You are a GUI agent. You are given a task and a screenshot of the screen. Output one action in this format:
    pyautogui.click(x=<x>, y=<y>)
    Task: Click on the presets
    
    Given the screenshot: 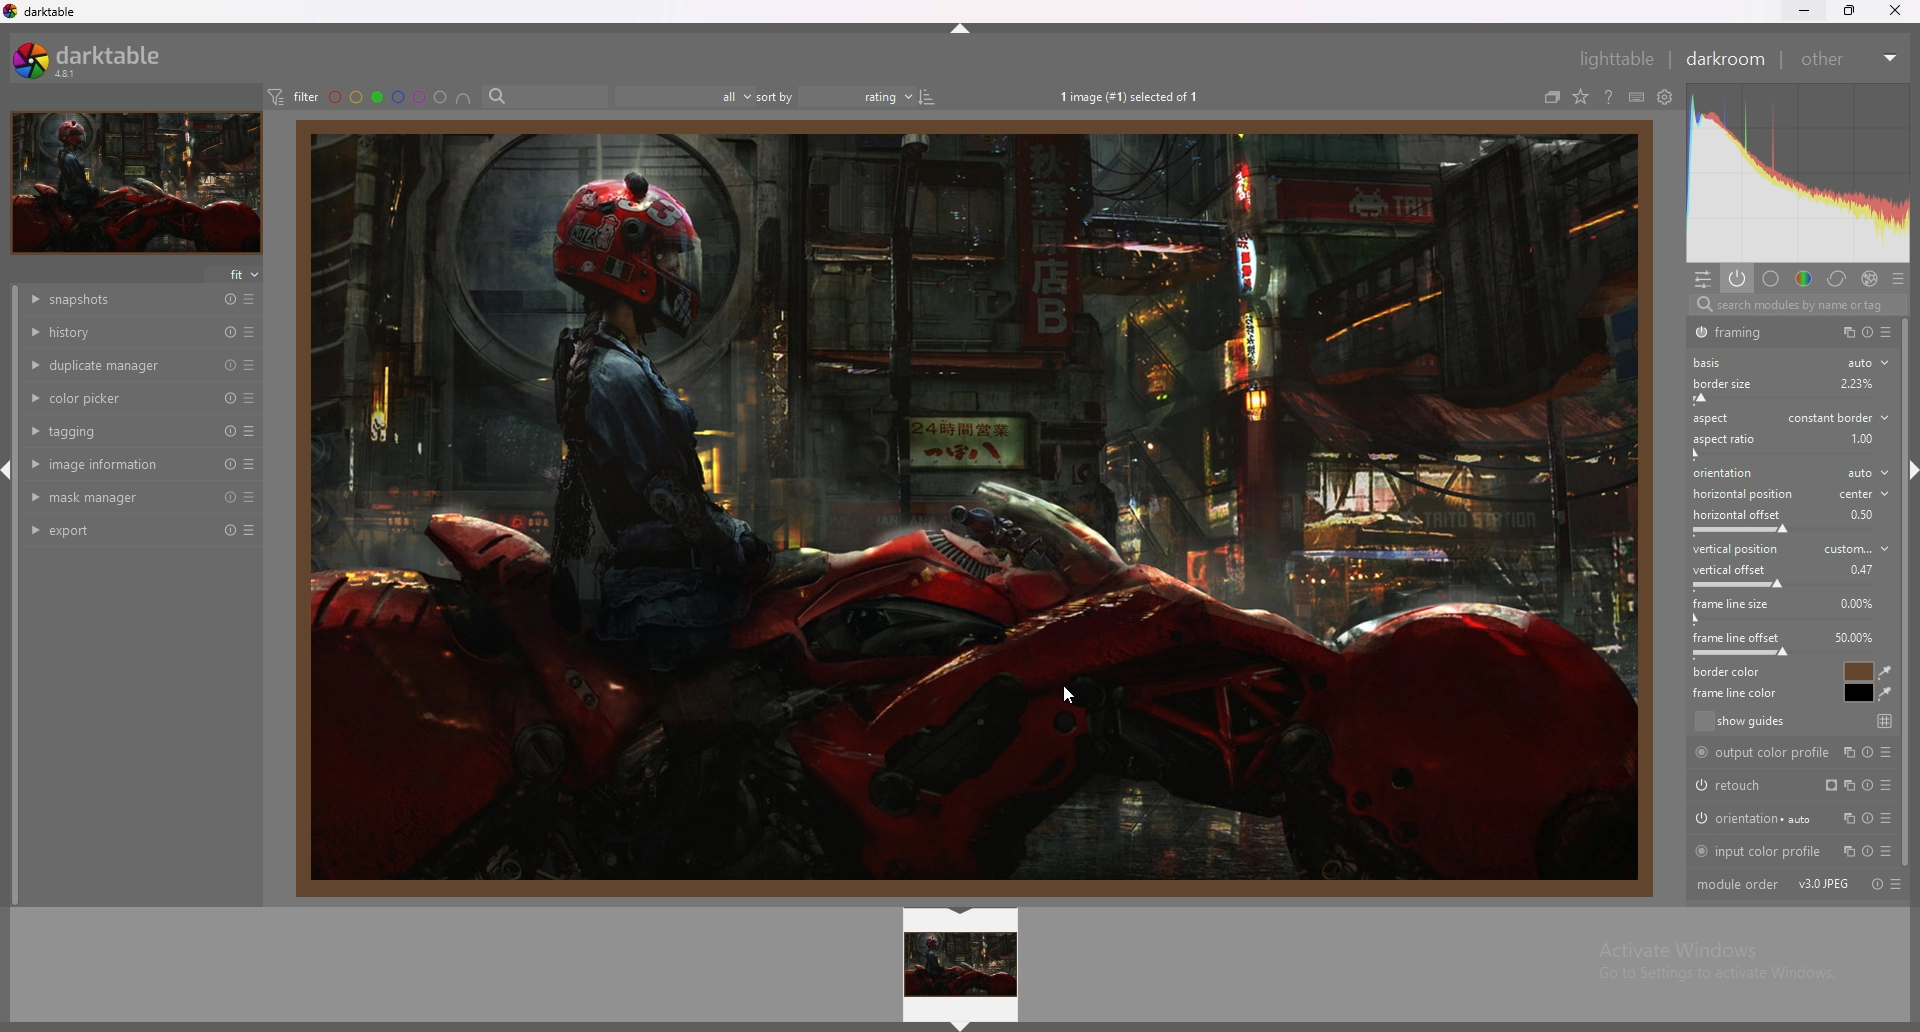 What is the action you would take?
    pyautogui.click(x=250, y=431)
    